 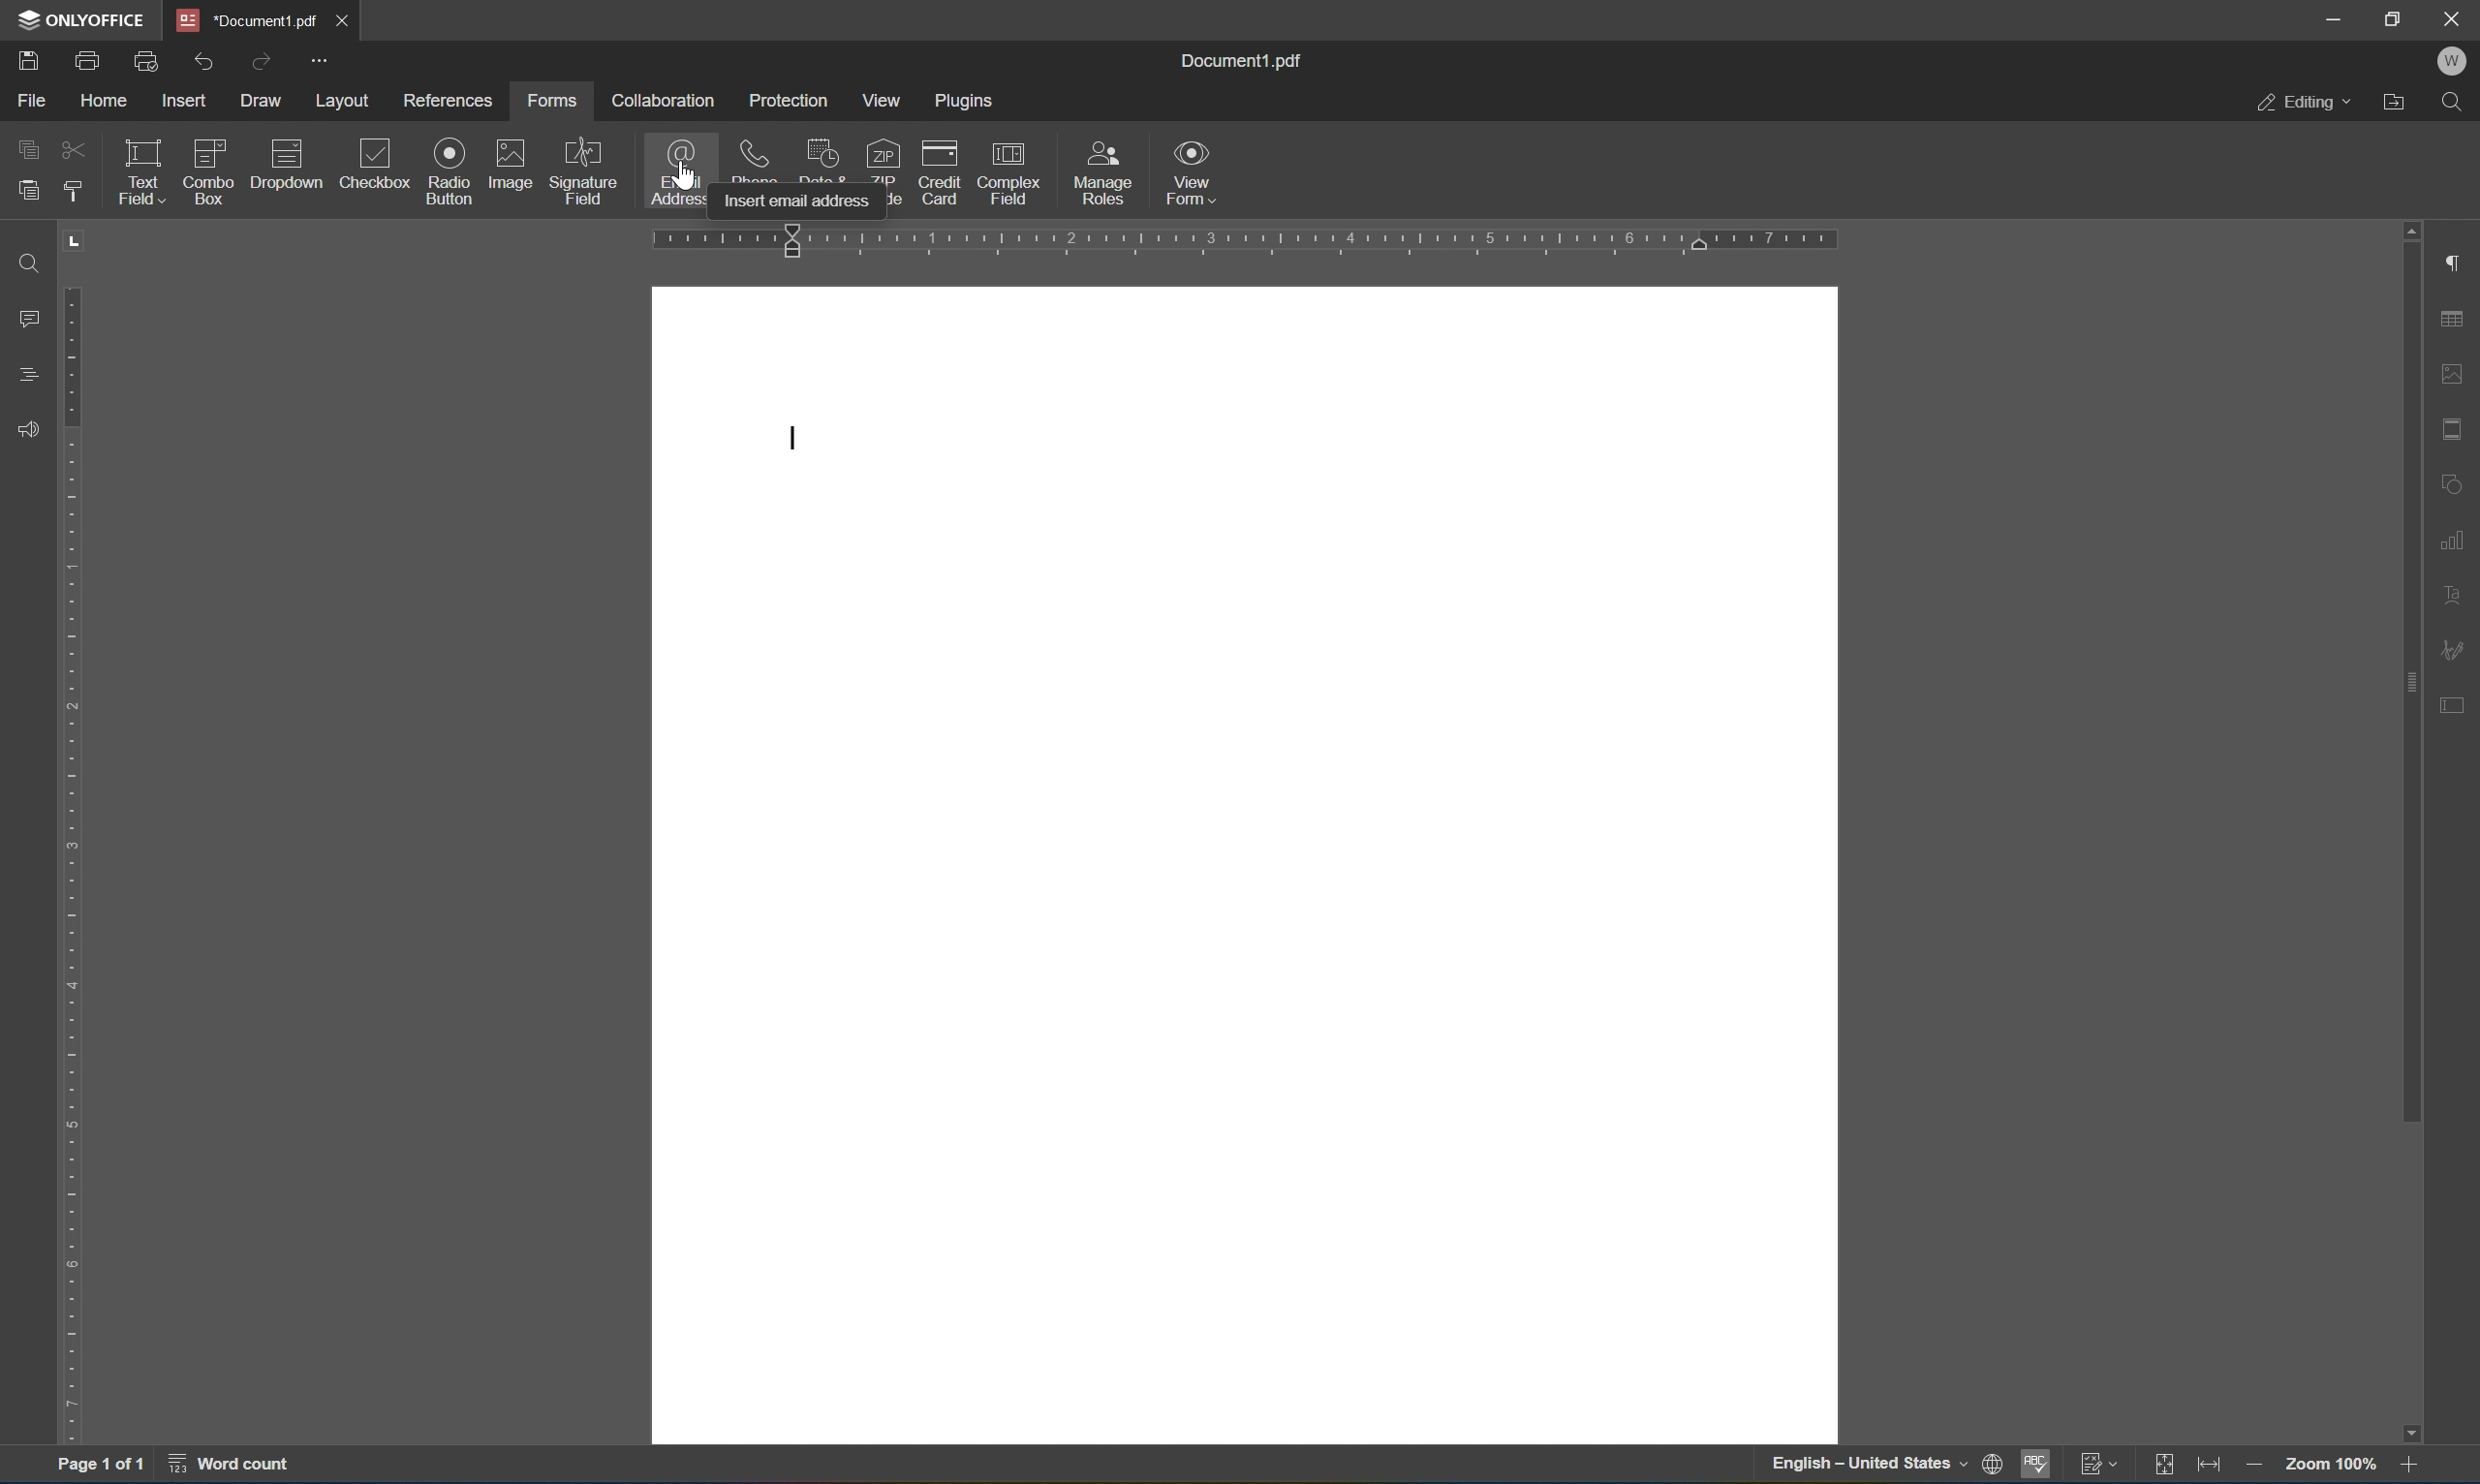 What do you see at coordinates (752, 155) in the screenshot?
I see `phone number` at bounding box center [752, 155].